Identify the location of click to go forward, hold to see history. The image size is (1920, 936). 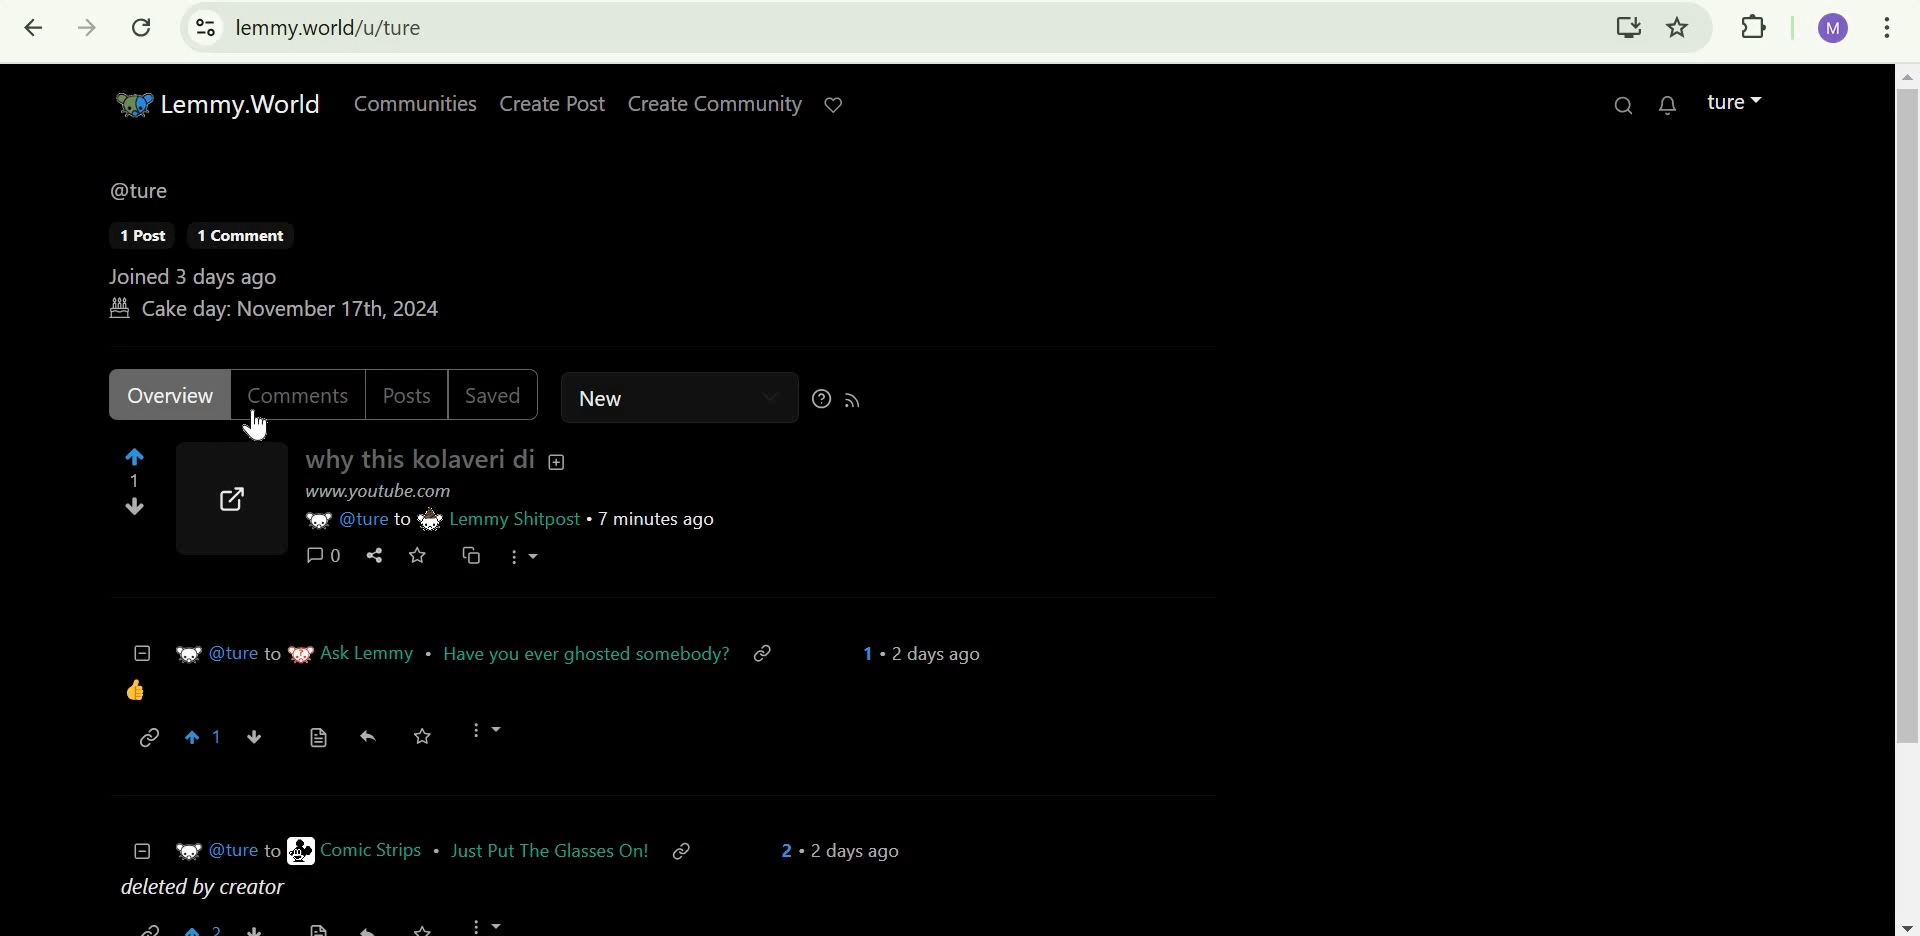
(81, 28).